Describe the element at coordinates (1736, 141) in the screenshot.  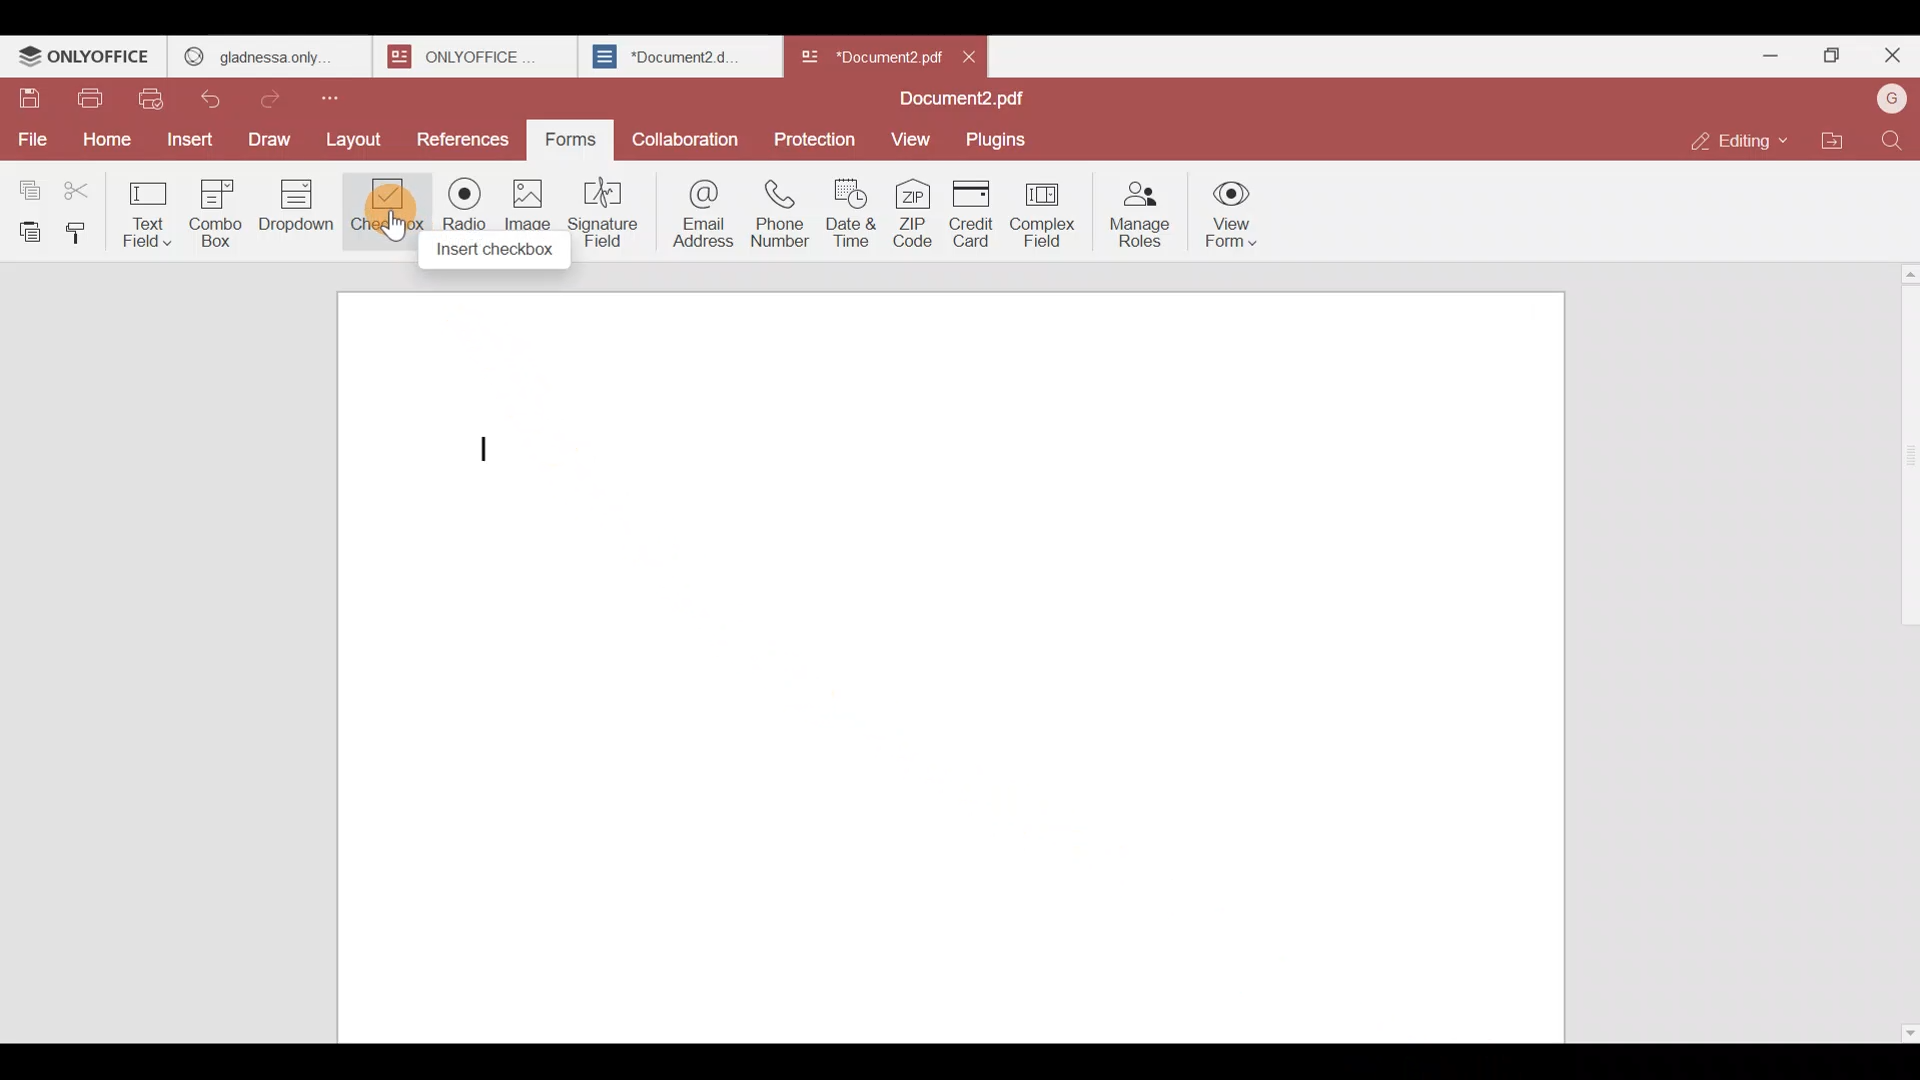
I see `Editing mode` at that location.